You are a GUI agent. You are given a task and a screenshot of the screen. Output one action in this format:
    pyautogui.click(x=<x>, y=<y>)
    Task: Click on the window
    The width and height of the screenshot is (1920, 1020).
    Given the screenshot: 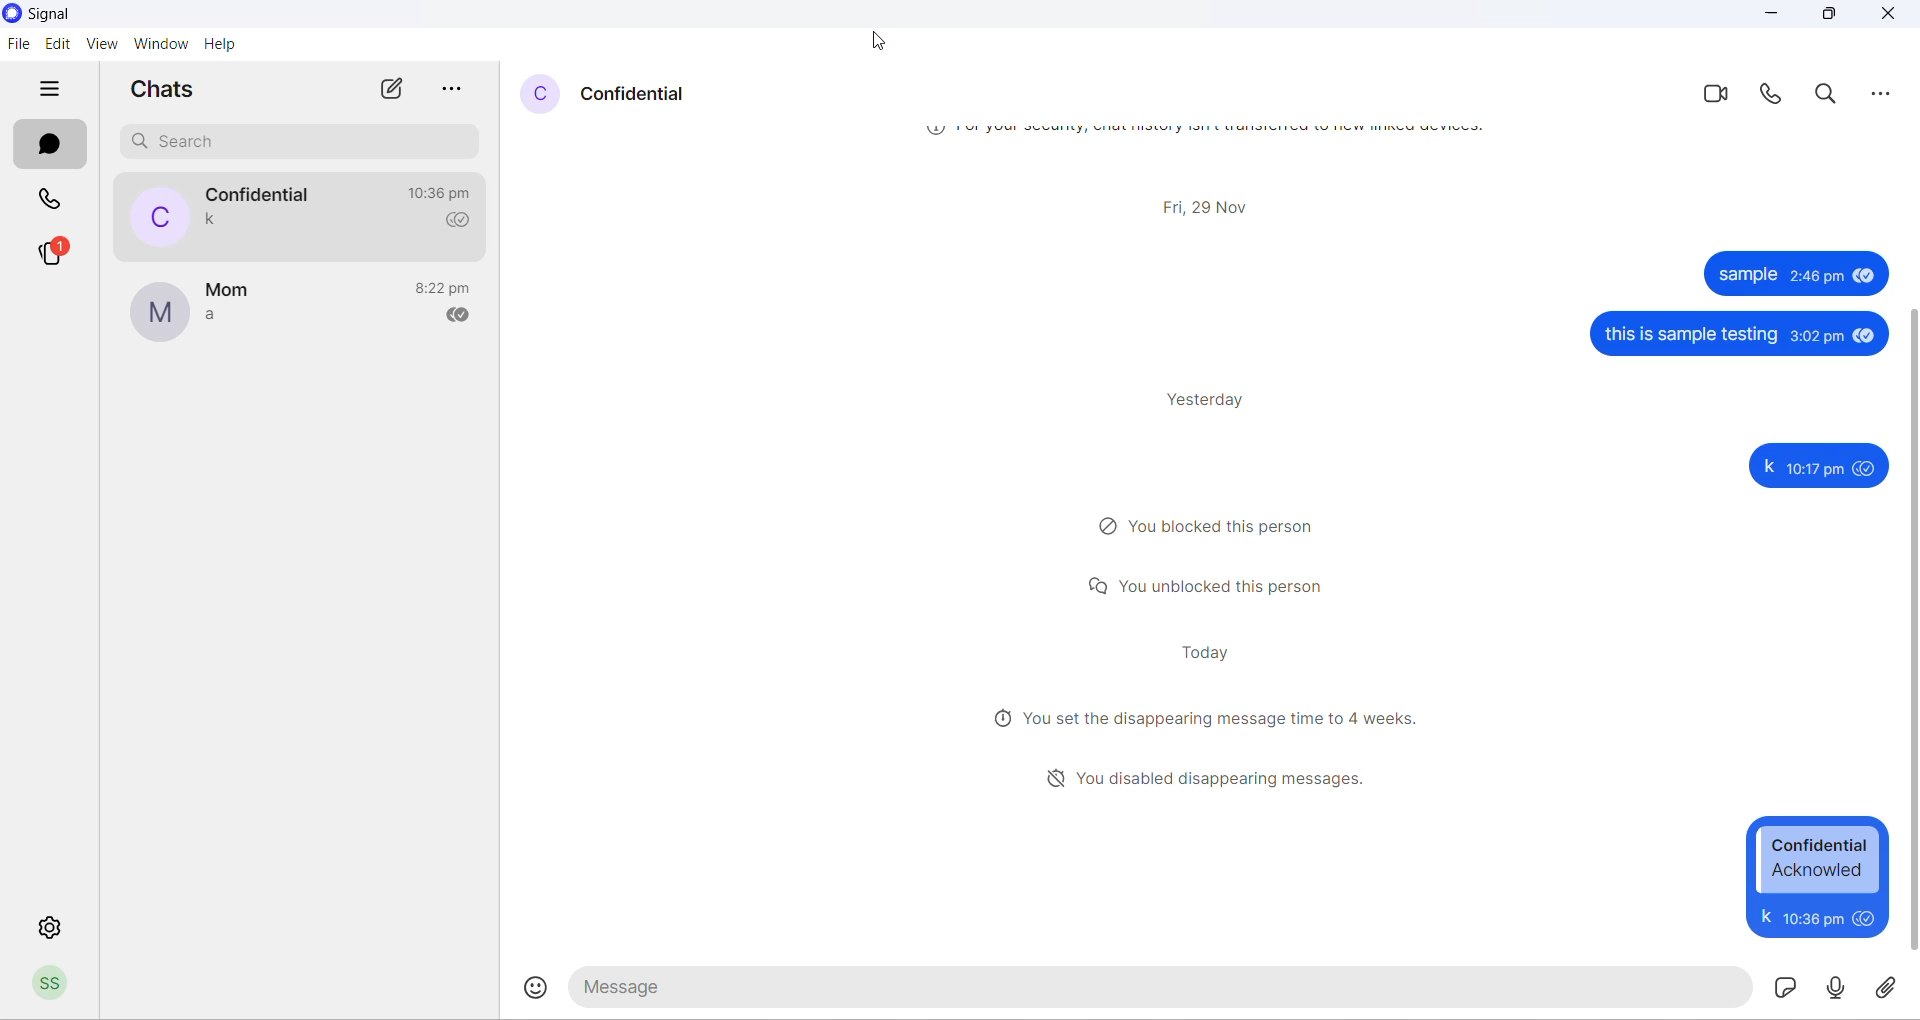 What is the action you would take?
    pyautogui.click(x=160, y=47)
    